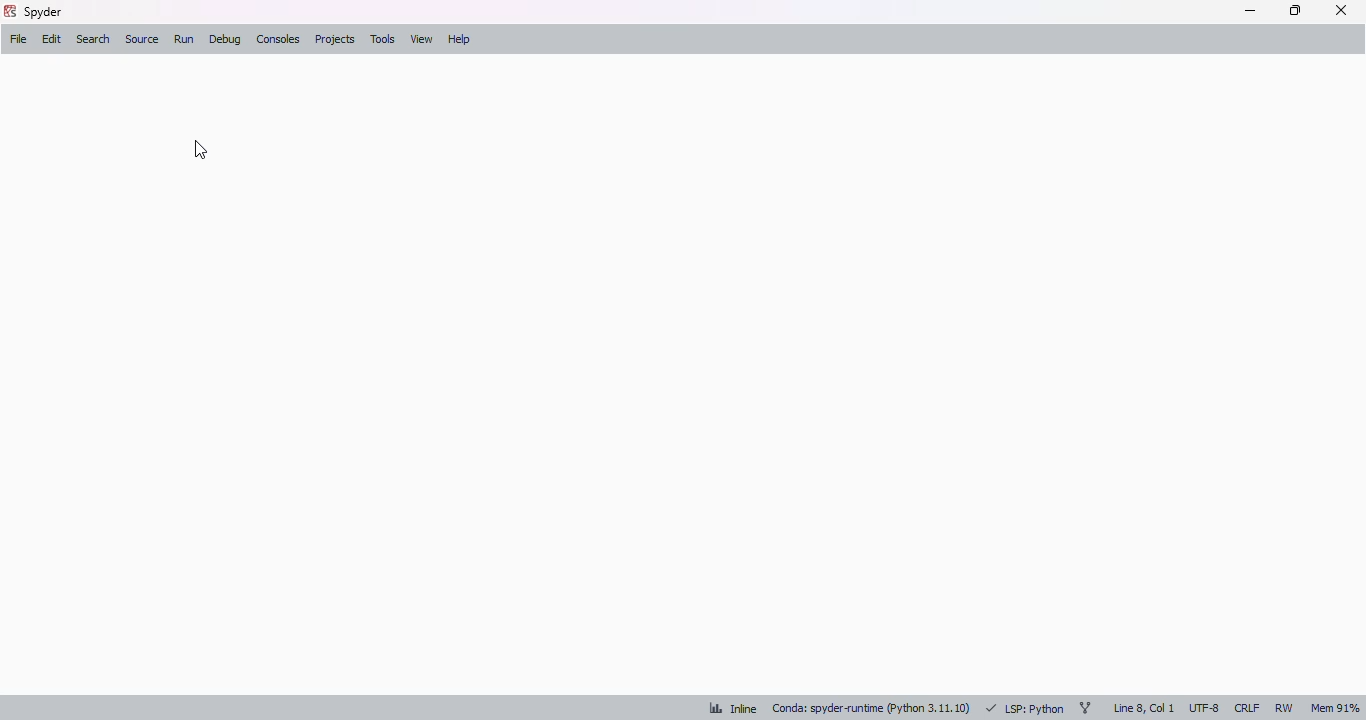 Image resolution: width=1366 pixels, height=720 pixels. I want to click on git branch, so click(1085, 707).